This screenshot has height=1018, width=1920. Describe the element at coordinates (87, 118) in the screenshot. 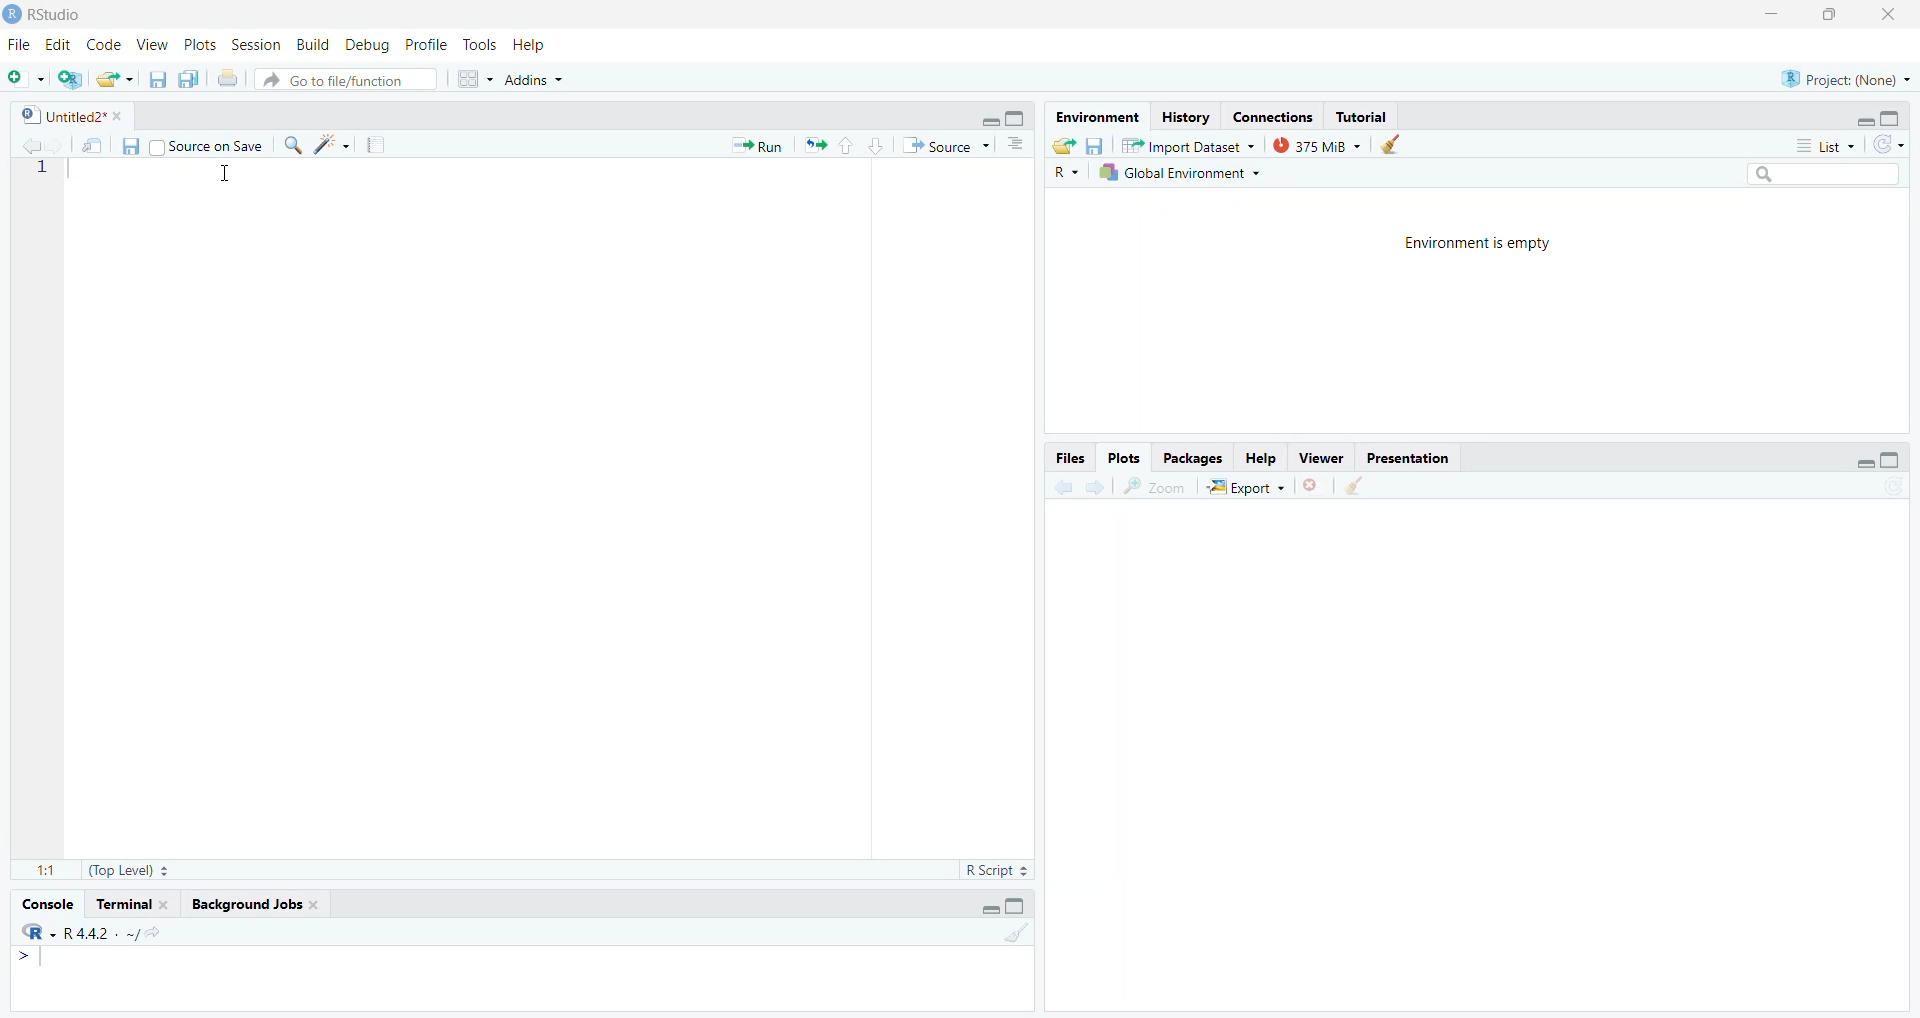

I see ` Untitled2` at that location.